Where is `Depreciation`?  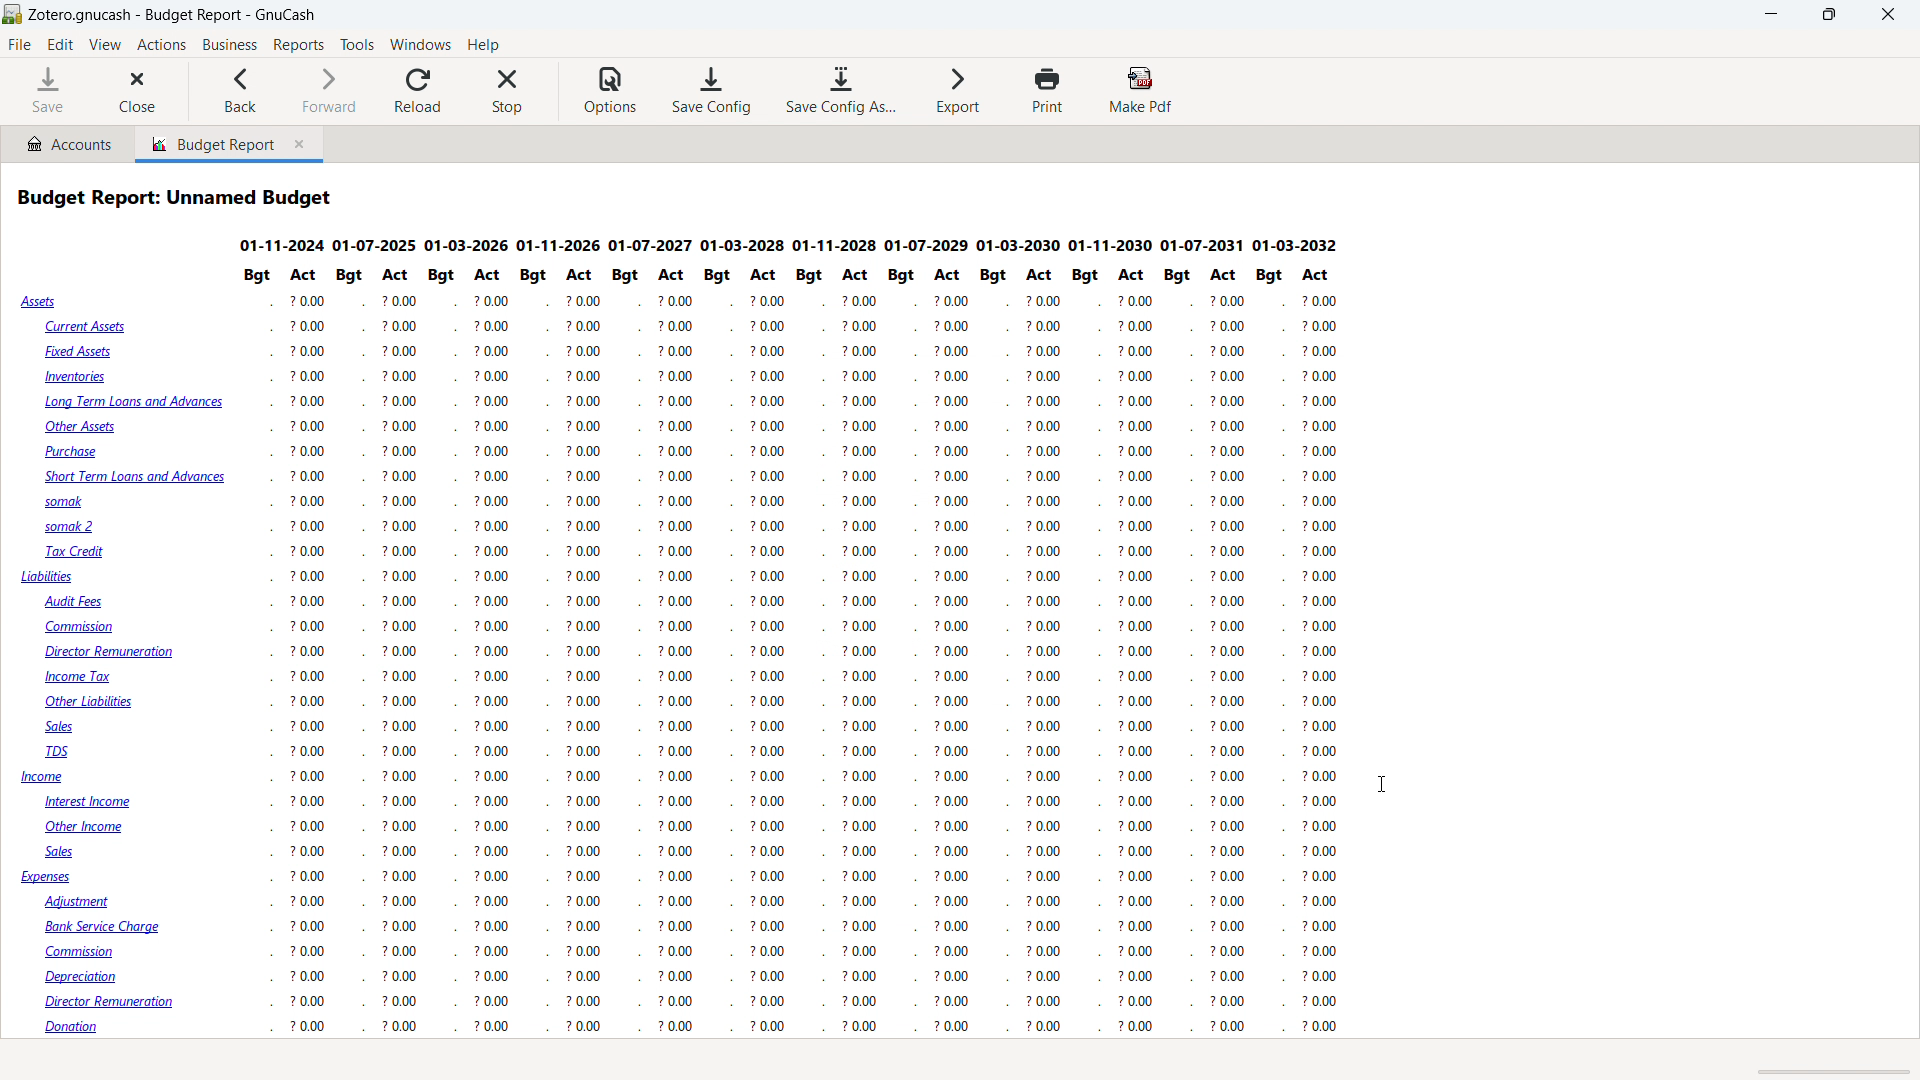 Depreciation is located at coordinates (90, 977).